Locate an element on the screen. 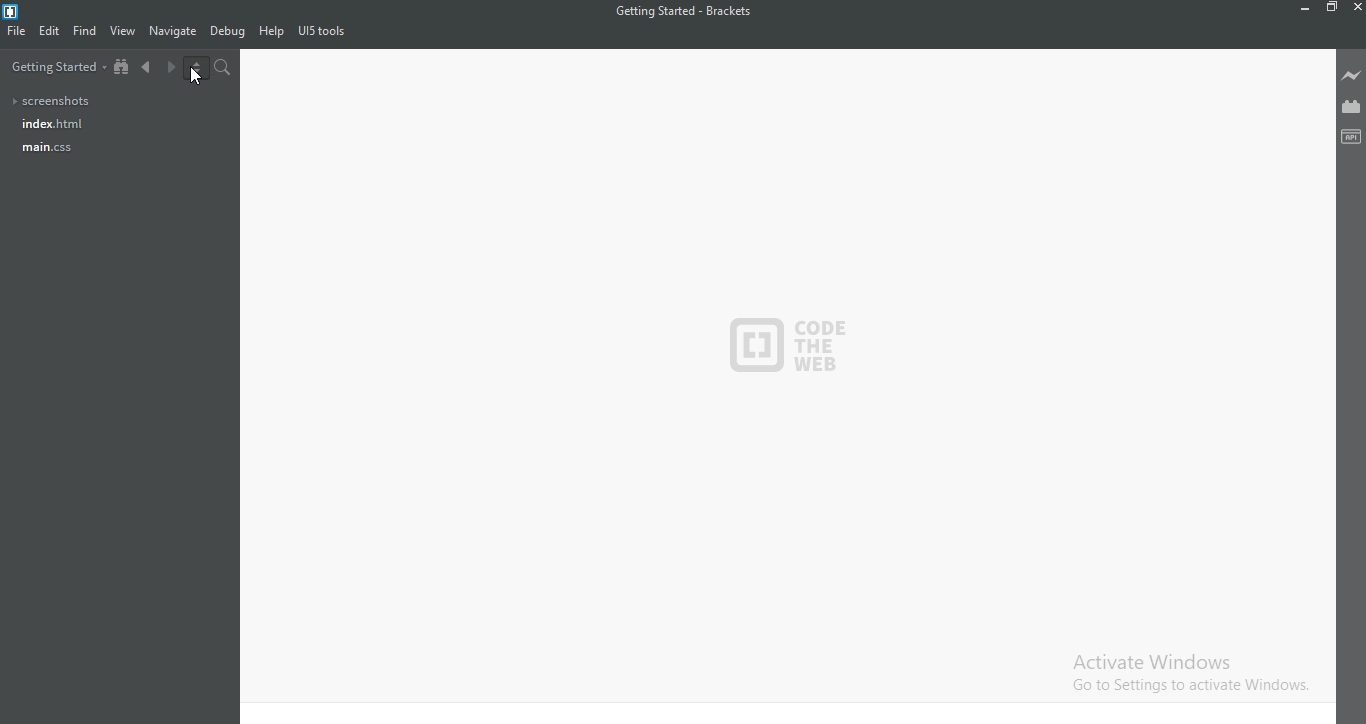 Image resolution: width=1366 pixels, height=724 pixels. Debug is located at coordinates (228, 32).